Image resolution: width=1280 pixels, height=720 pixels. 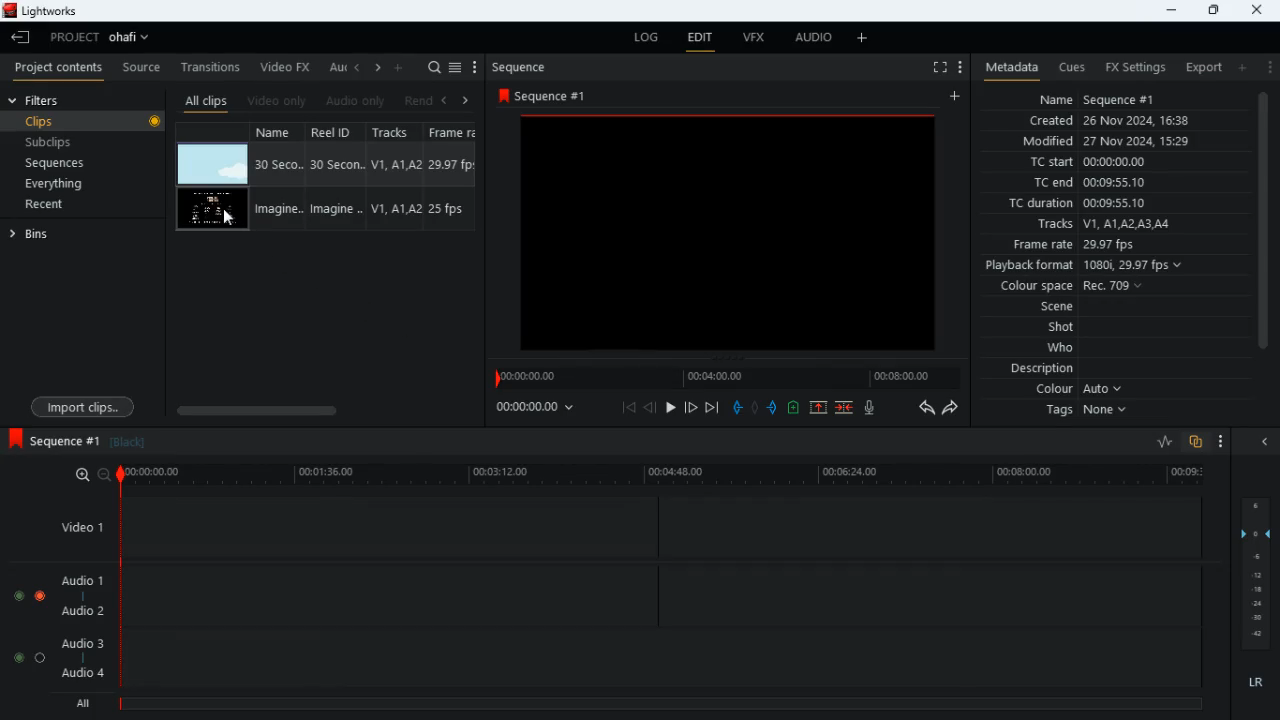 I want to click on back, so click(x=443, y=101).